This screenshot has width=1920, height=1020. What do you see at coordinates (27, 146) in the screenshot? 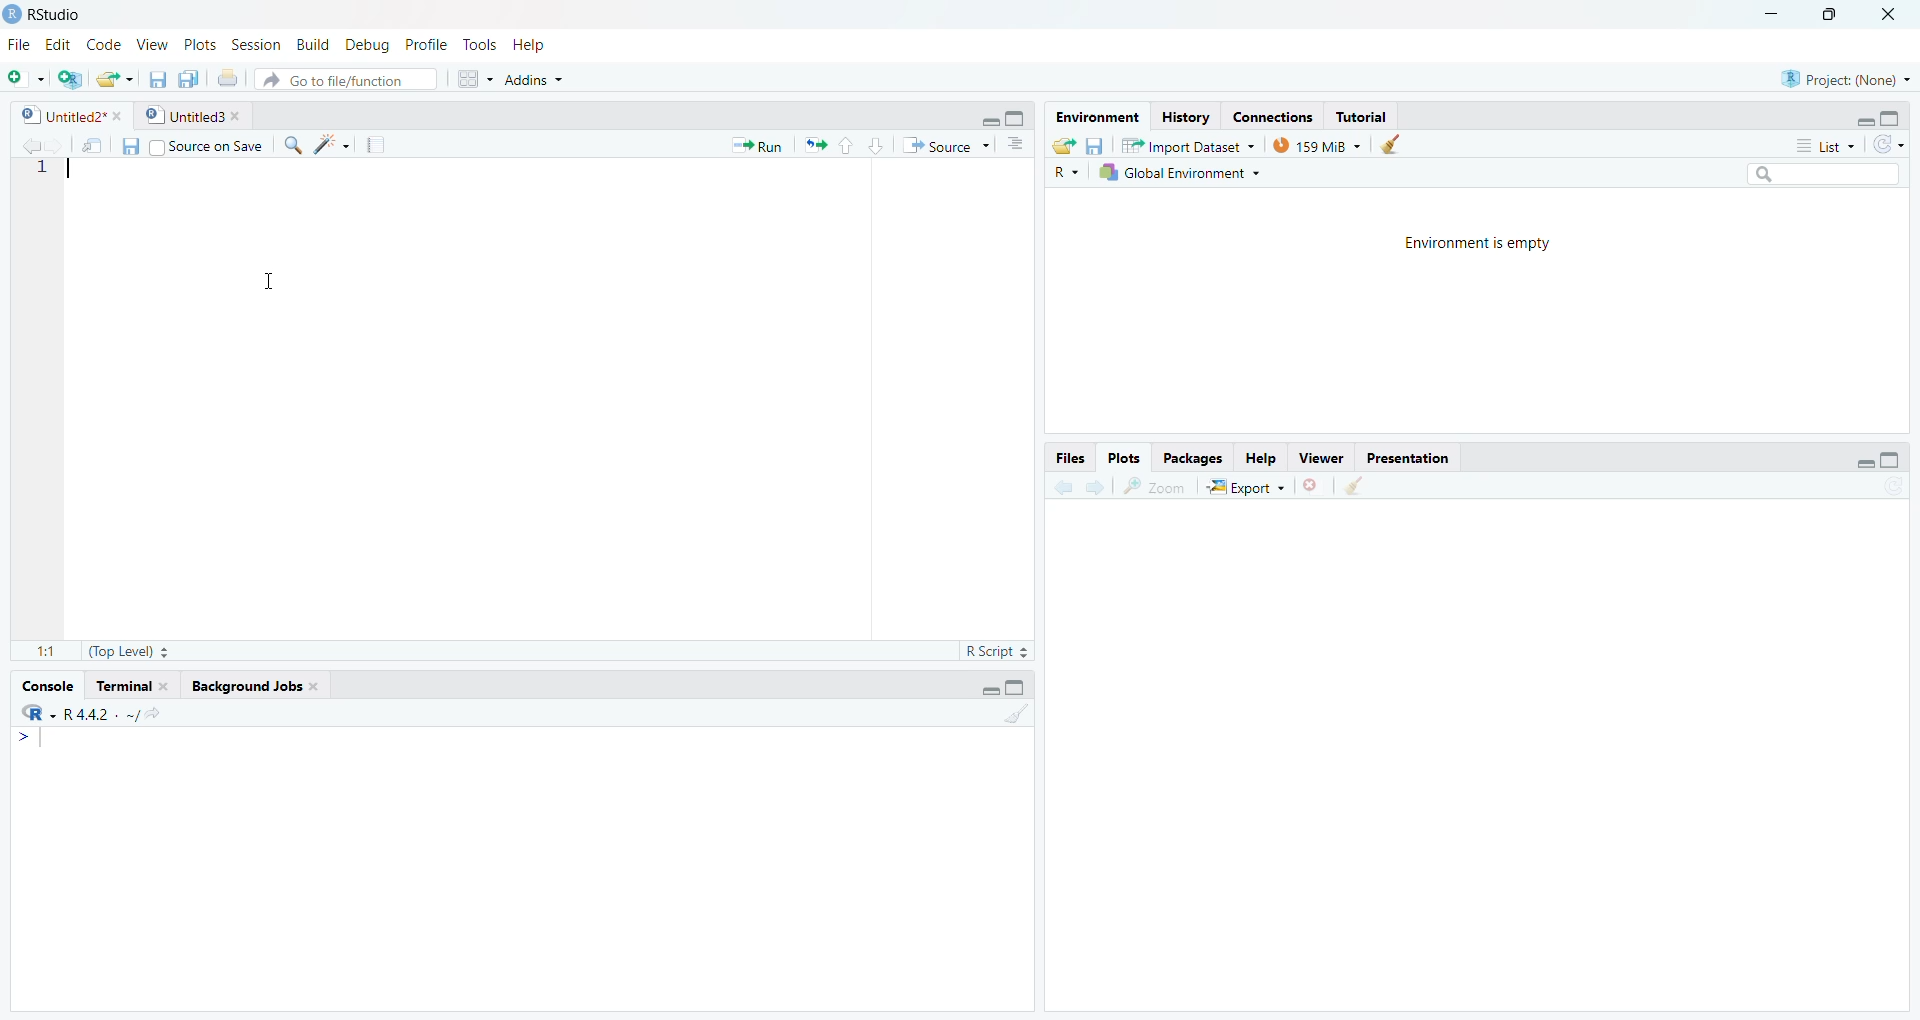
I see `Previous` at bounding box center [27, 146].